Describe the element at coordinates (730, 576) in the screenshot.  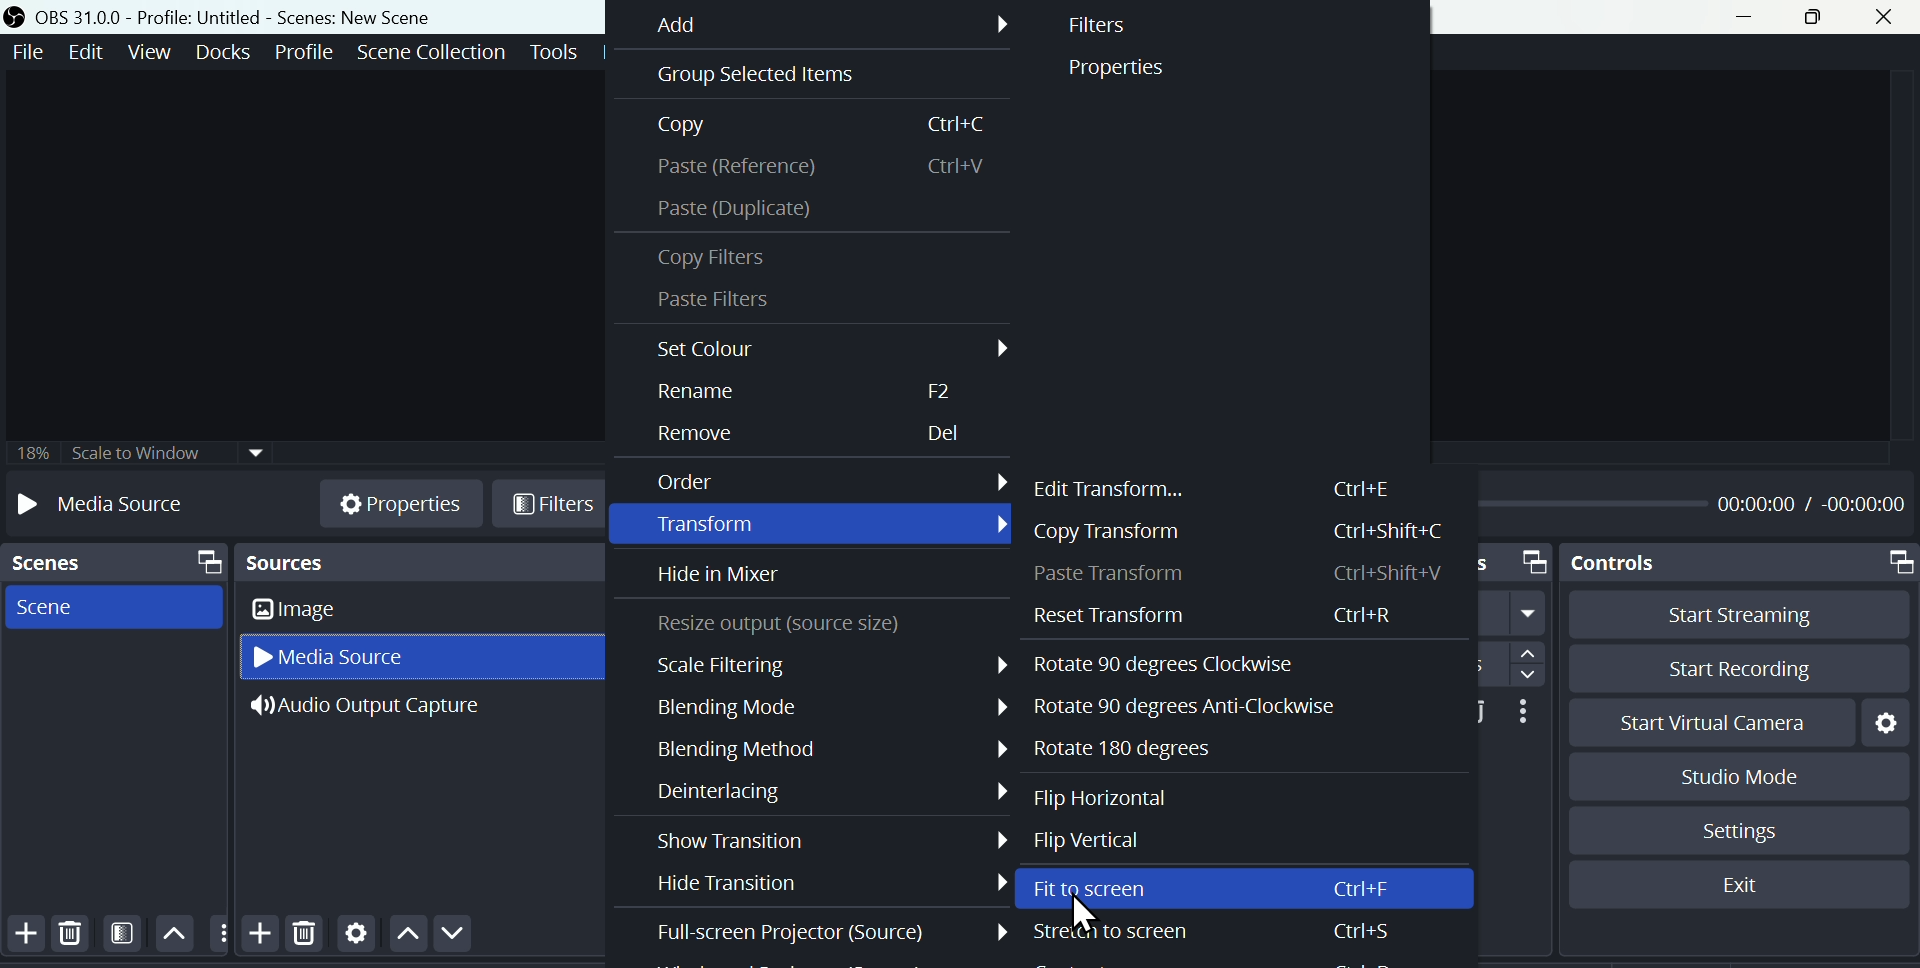
I see `Hidden in mixer` at that location.